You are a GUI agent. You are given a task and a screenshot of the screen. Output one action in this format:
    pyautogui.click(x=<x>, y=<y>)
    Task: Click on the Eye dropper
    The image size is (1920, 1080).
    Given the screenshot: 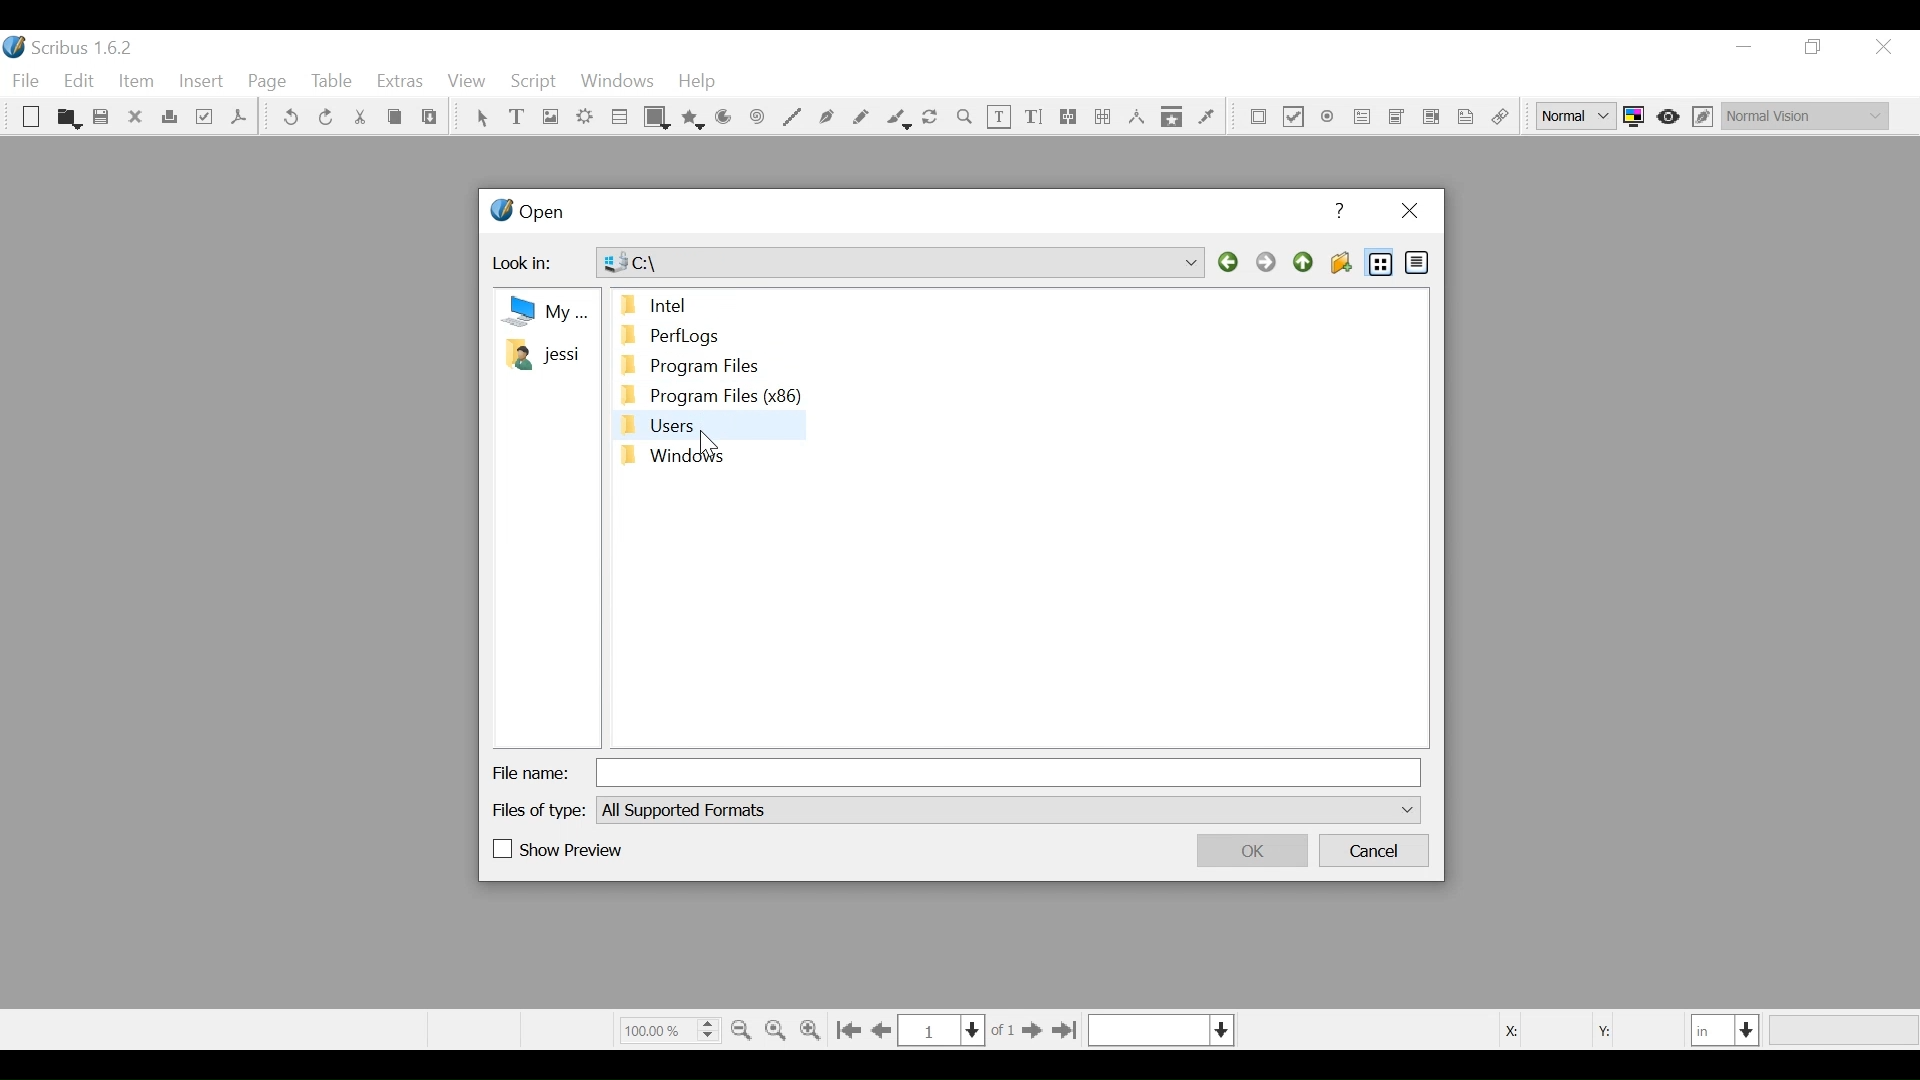 What is the action you would take?
    pyautogui.click(x=1207, y=116)
    